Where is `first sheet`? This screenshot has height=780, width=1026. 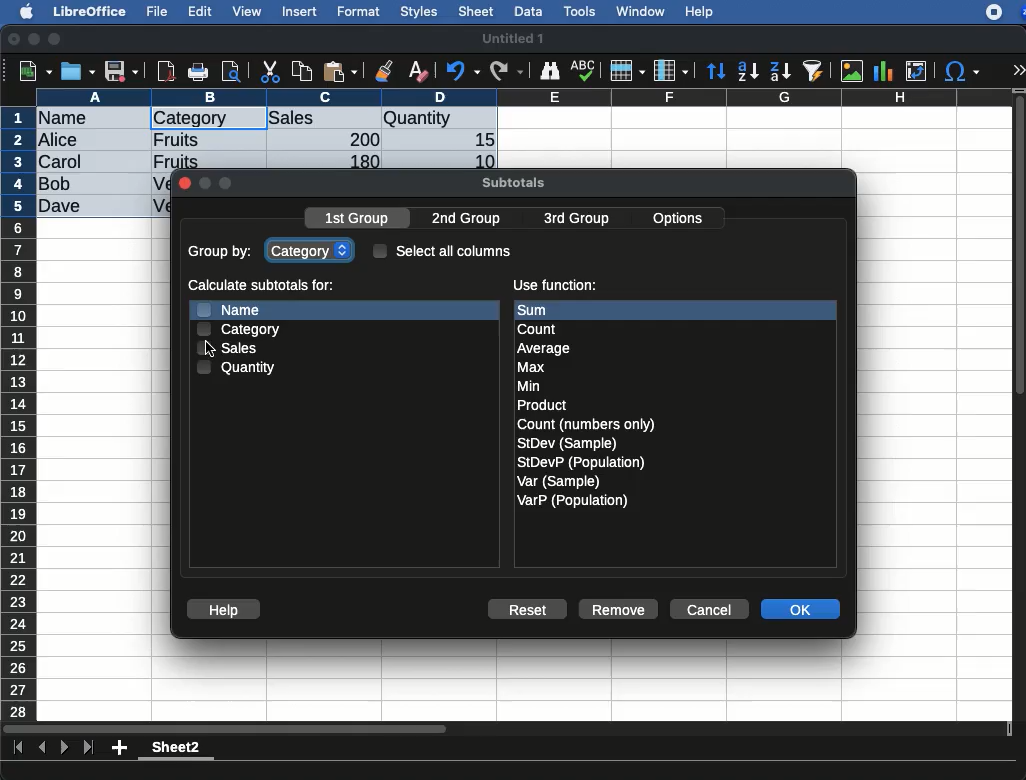
first sheet is located at coordinates (20, 748).